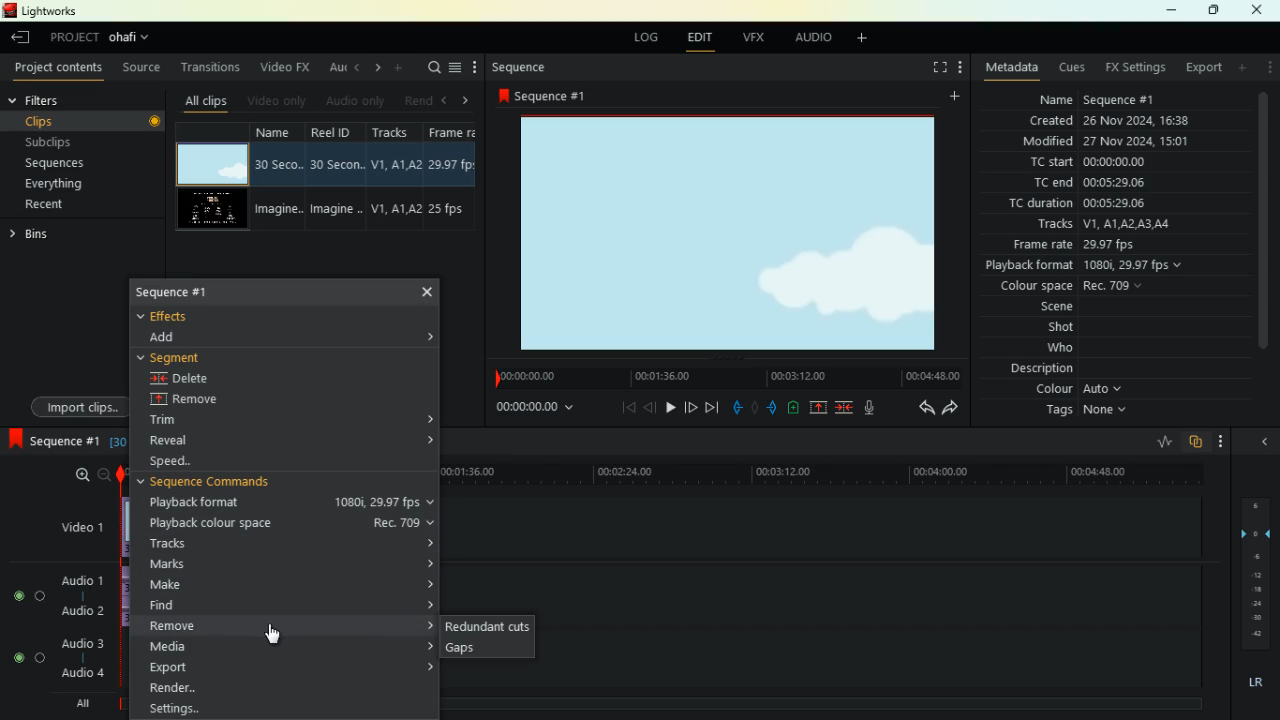 This screenshot has width=1280, height=720. Describe the element at coordinates (489, 646) in the screenshot. I see `gaps` at that location.